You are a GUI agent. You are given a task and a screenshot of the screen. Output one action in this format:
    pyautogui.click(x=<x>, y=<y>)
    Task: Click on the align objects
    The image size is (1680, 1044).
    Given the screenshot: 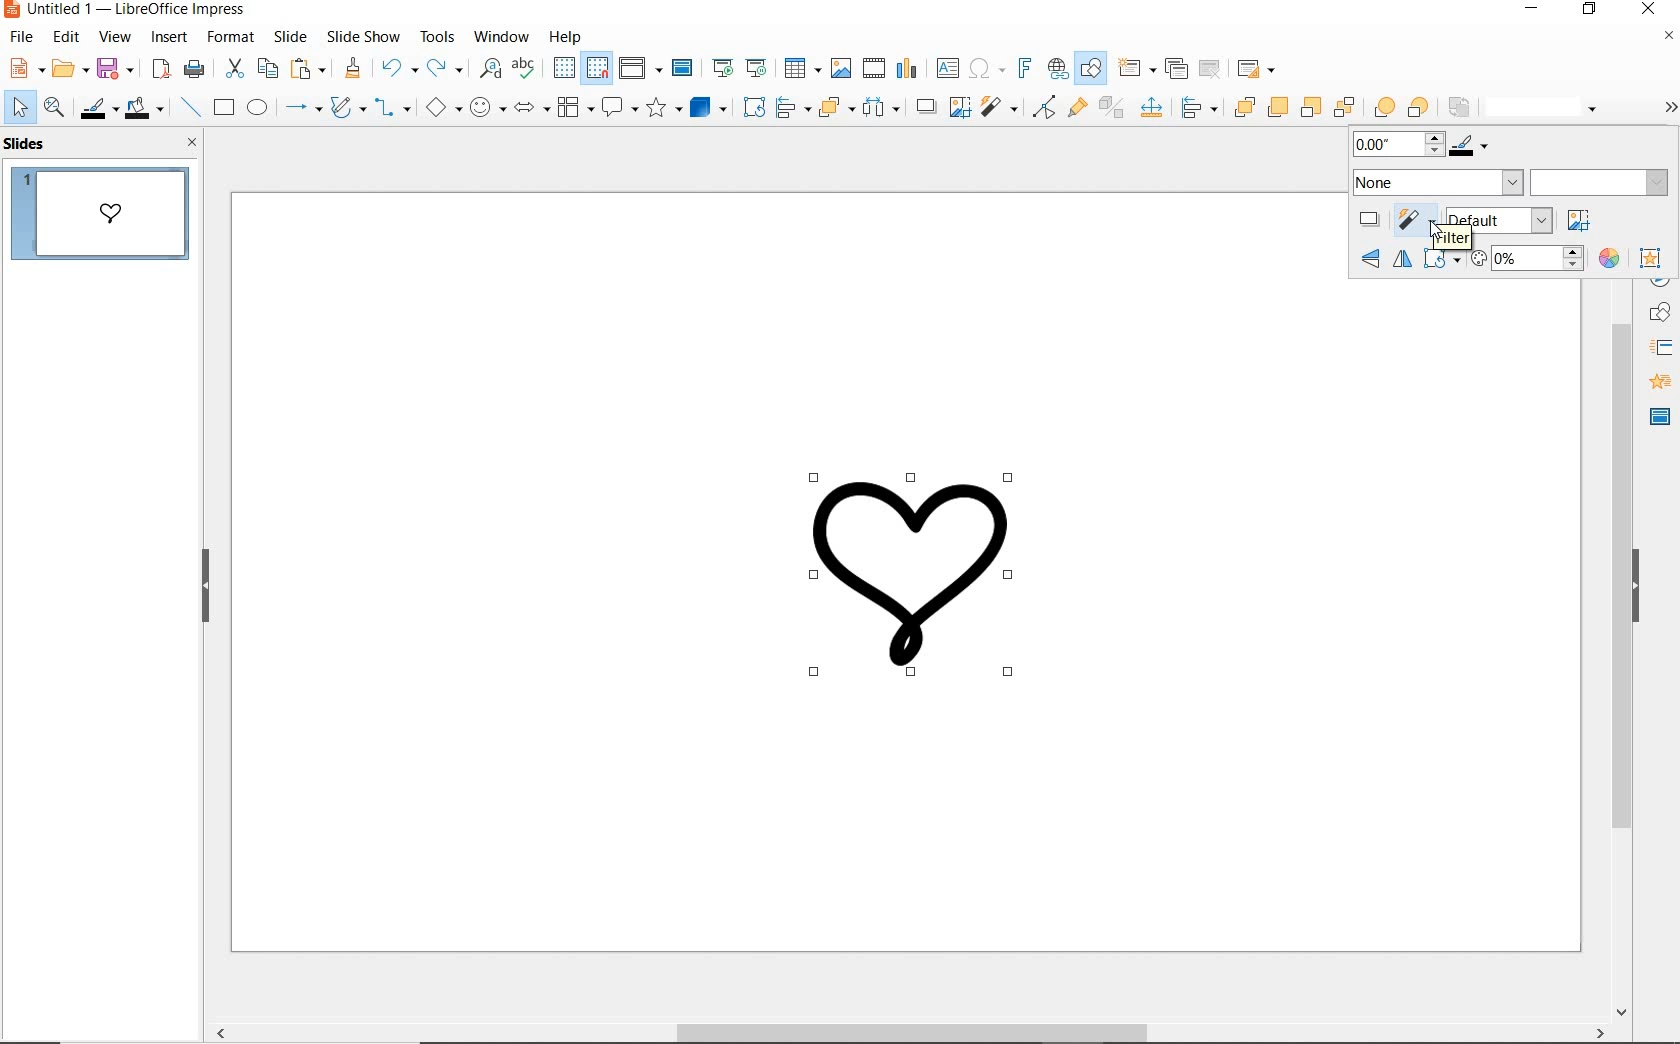 What is the action you would take?
    pyautogui.click(x=791, y=108)
    